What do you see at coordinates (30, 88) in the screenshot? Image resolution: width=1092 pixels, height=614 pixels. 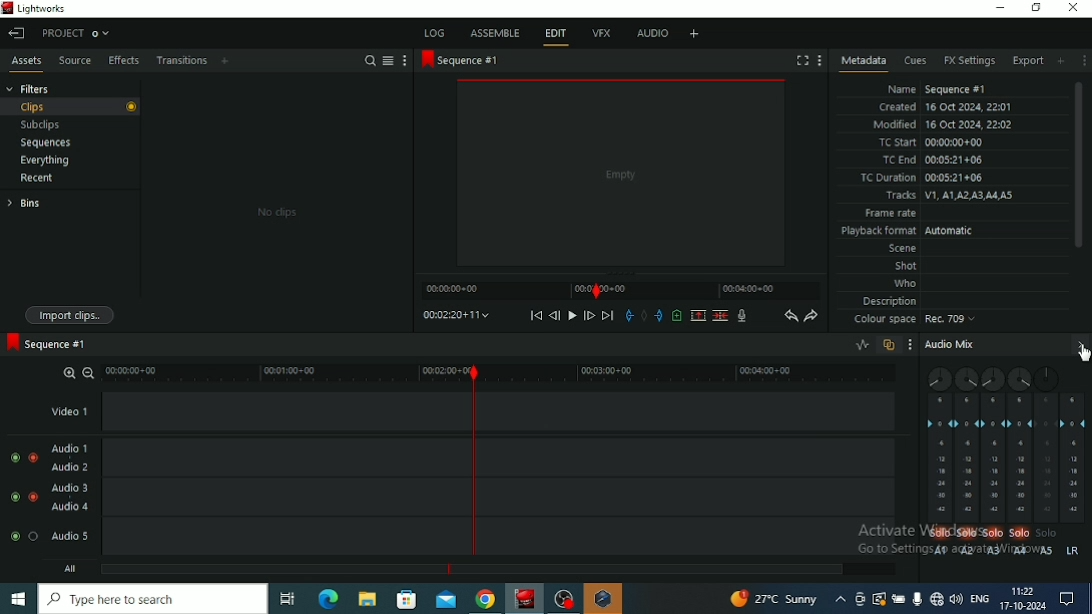 I see `Filters` at bounding box center [30, 88].